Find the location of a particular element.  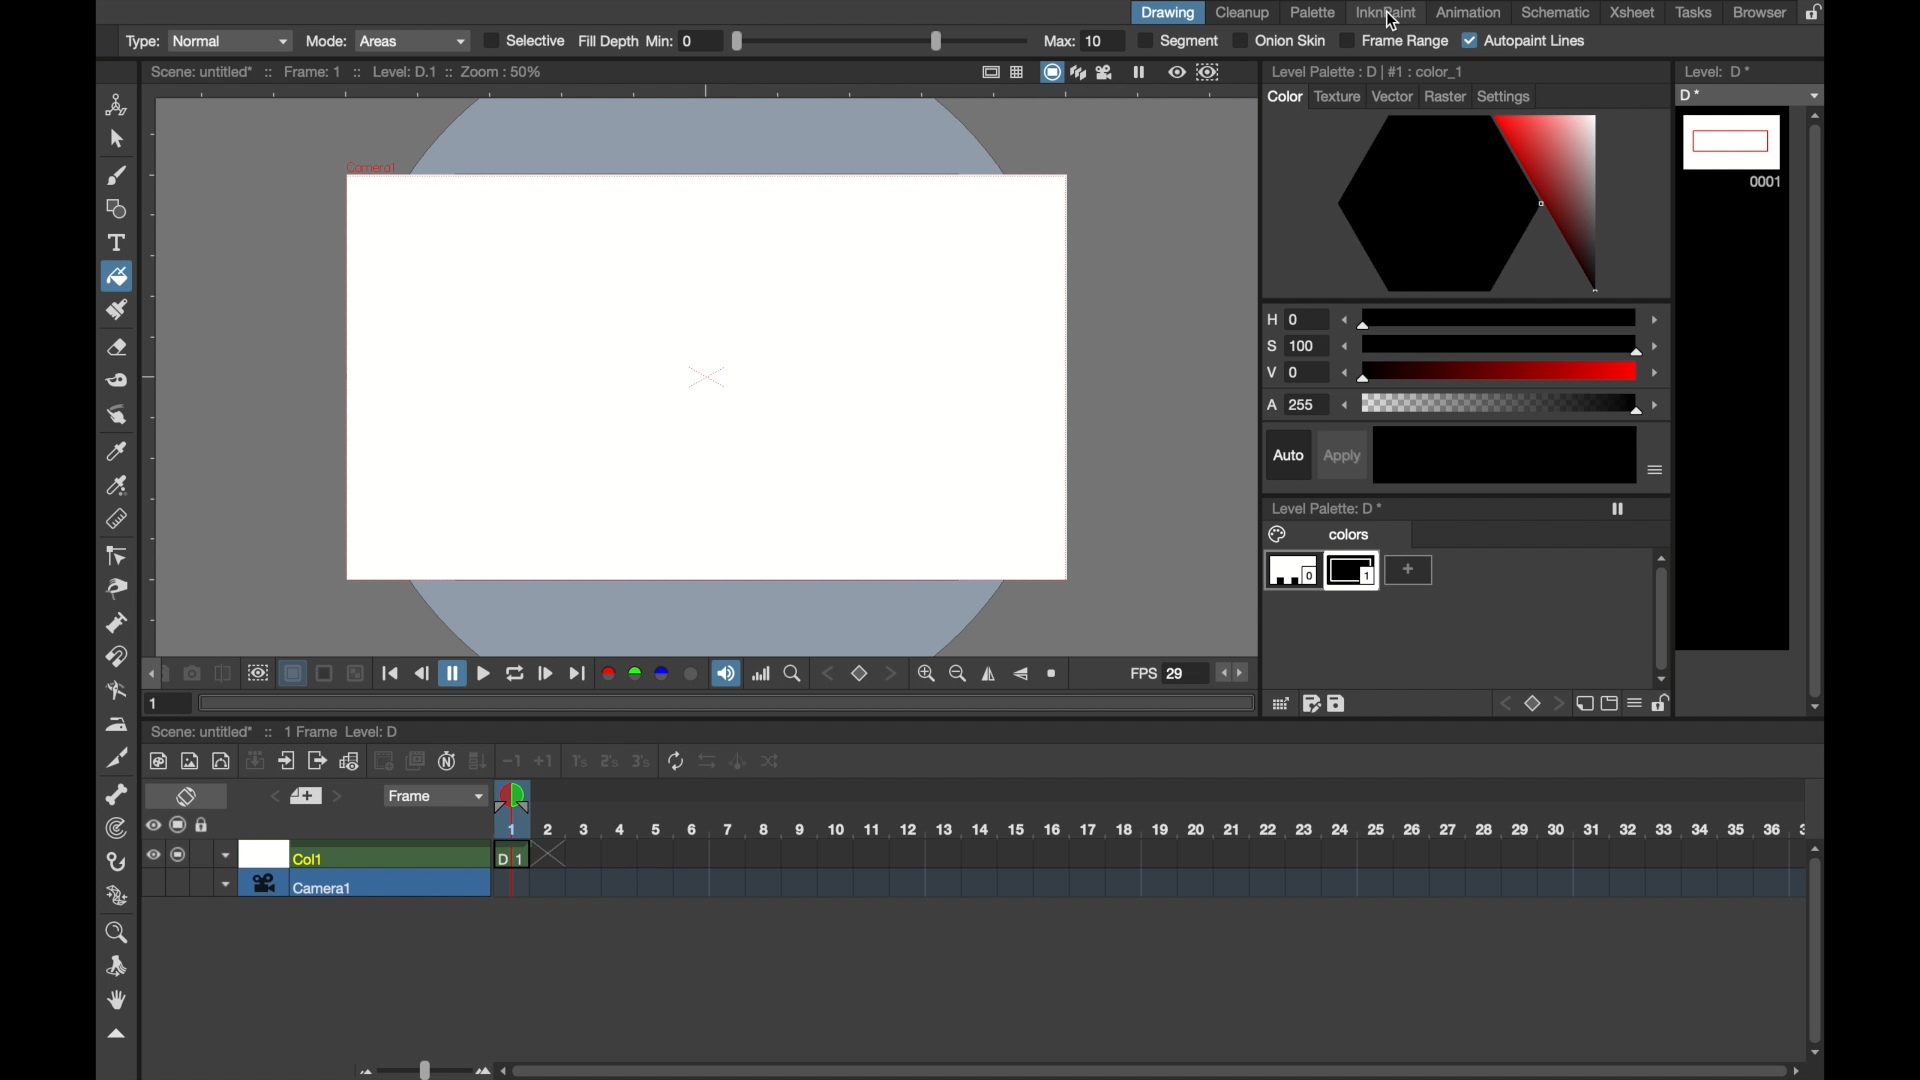

unlock is located at coordinates (1665, 706).